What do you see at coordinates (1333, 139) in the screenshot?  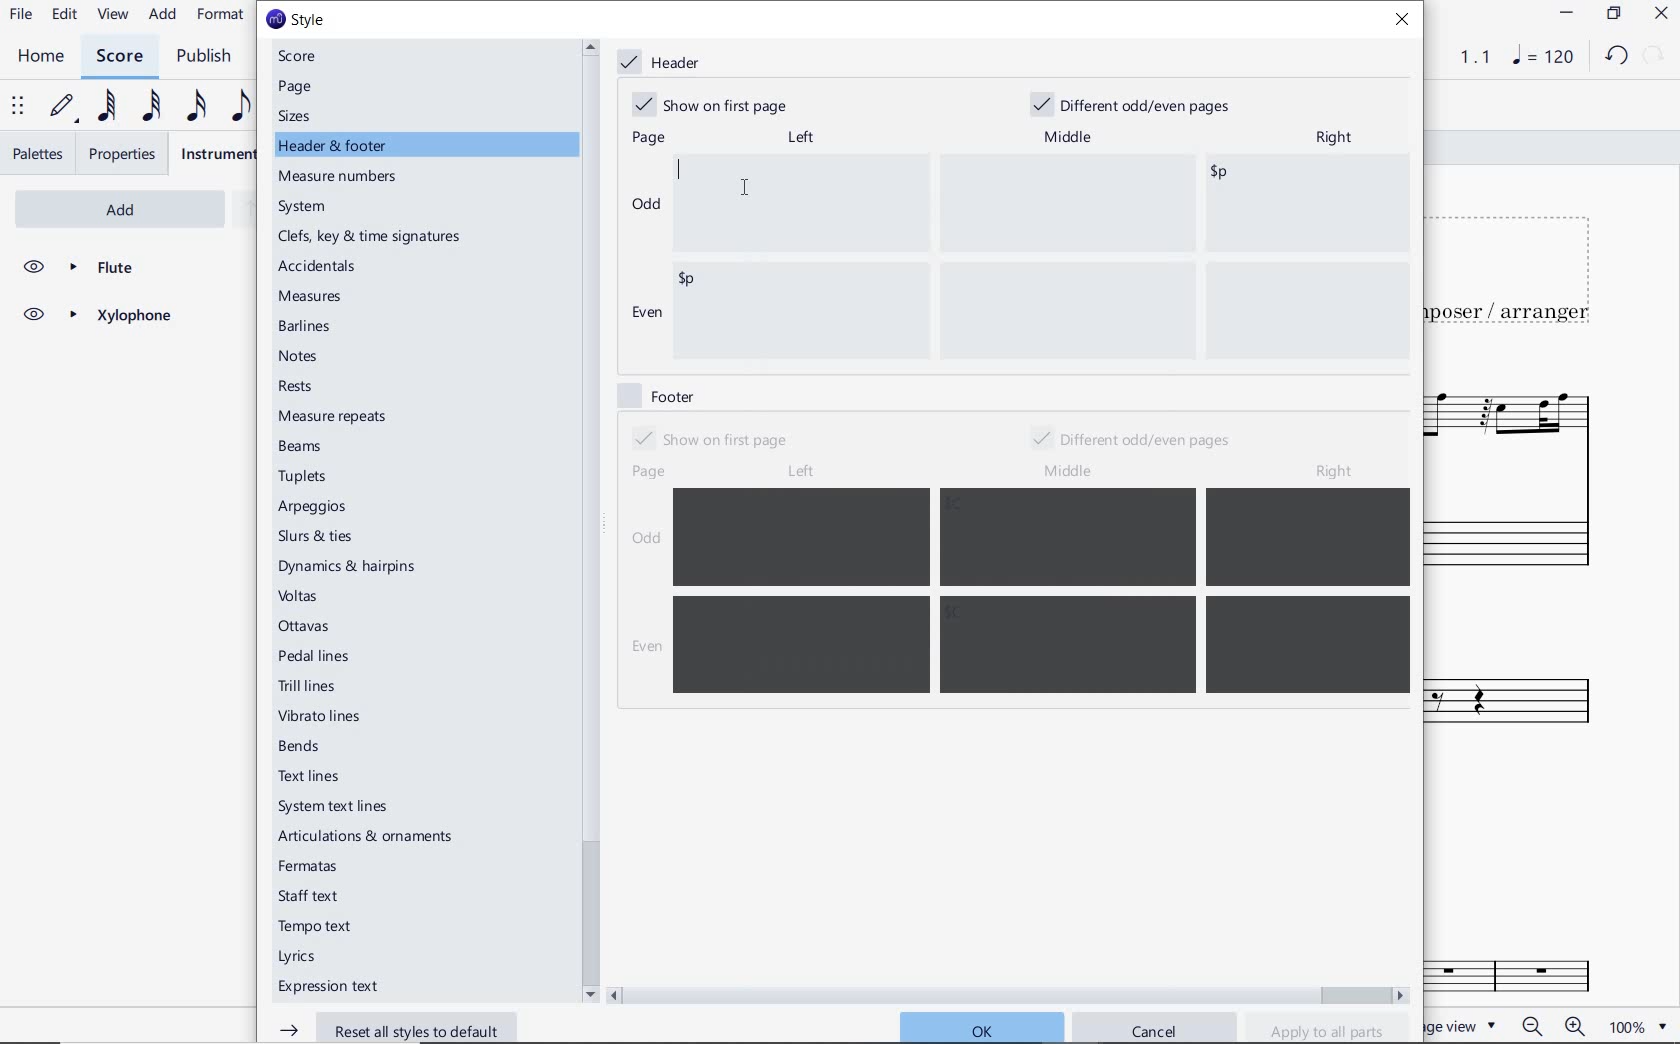 I see `right` at bounding box center [1333, 139].